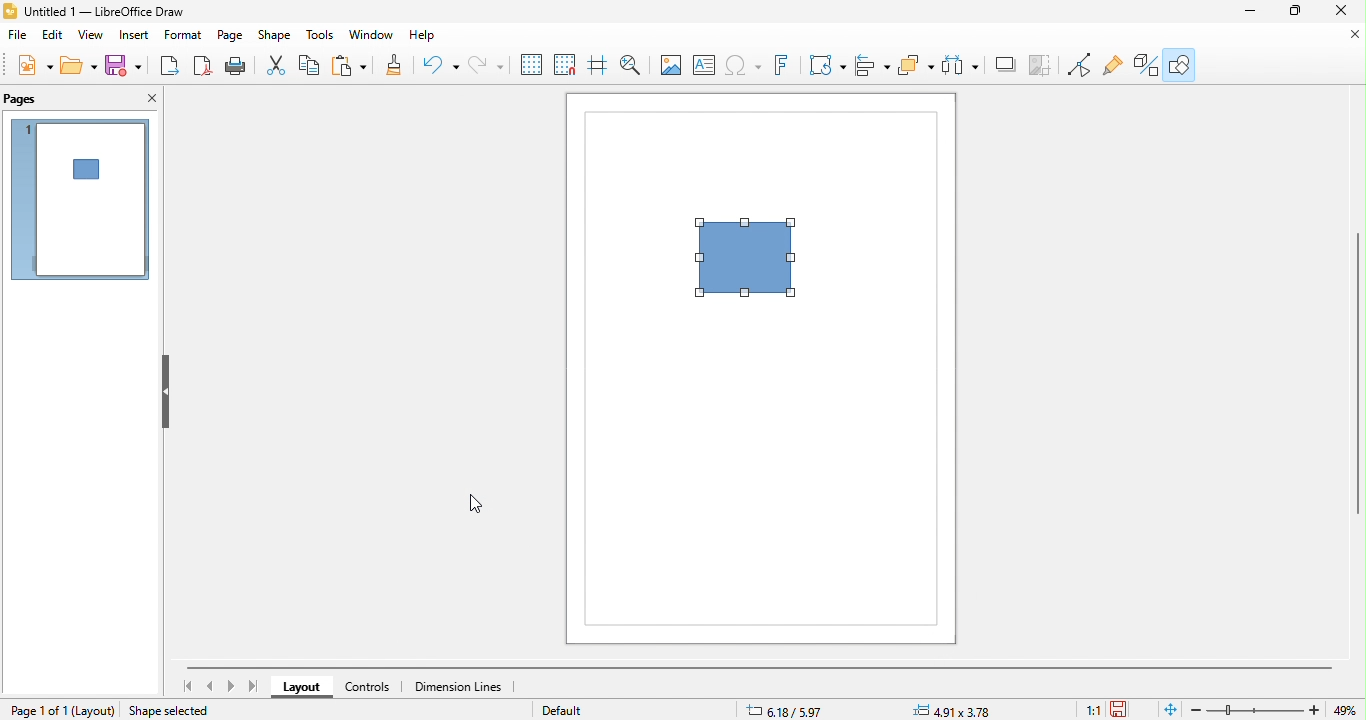 Image resolution: width=1366 pixels, height=720 pixels. What do you see at coordinates (754, 261) in the screenshot?
I see `object locked at this place` at bounding box center [754, 261].